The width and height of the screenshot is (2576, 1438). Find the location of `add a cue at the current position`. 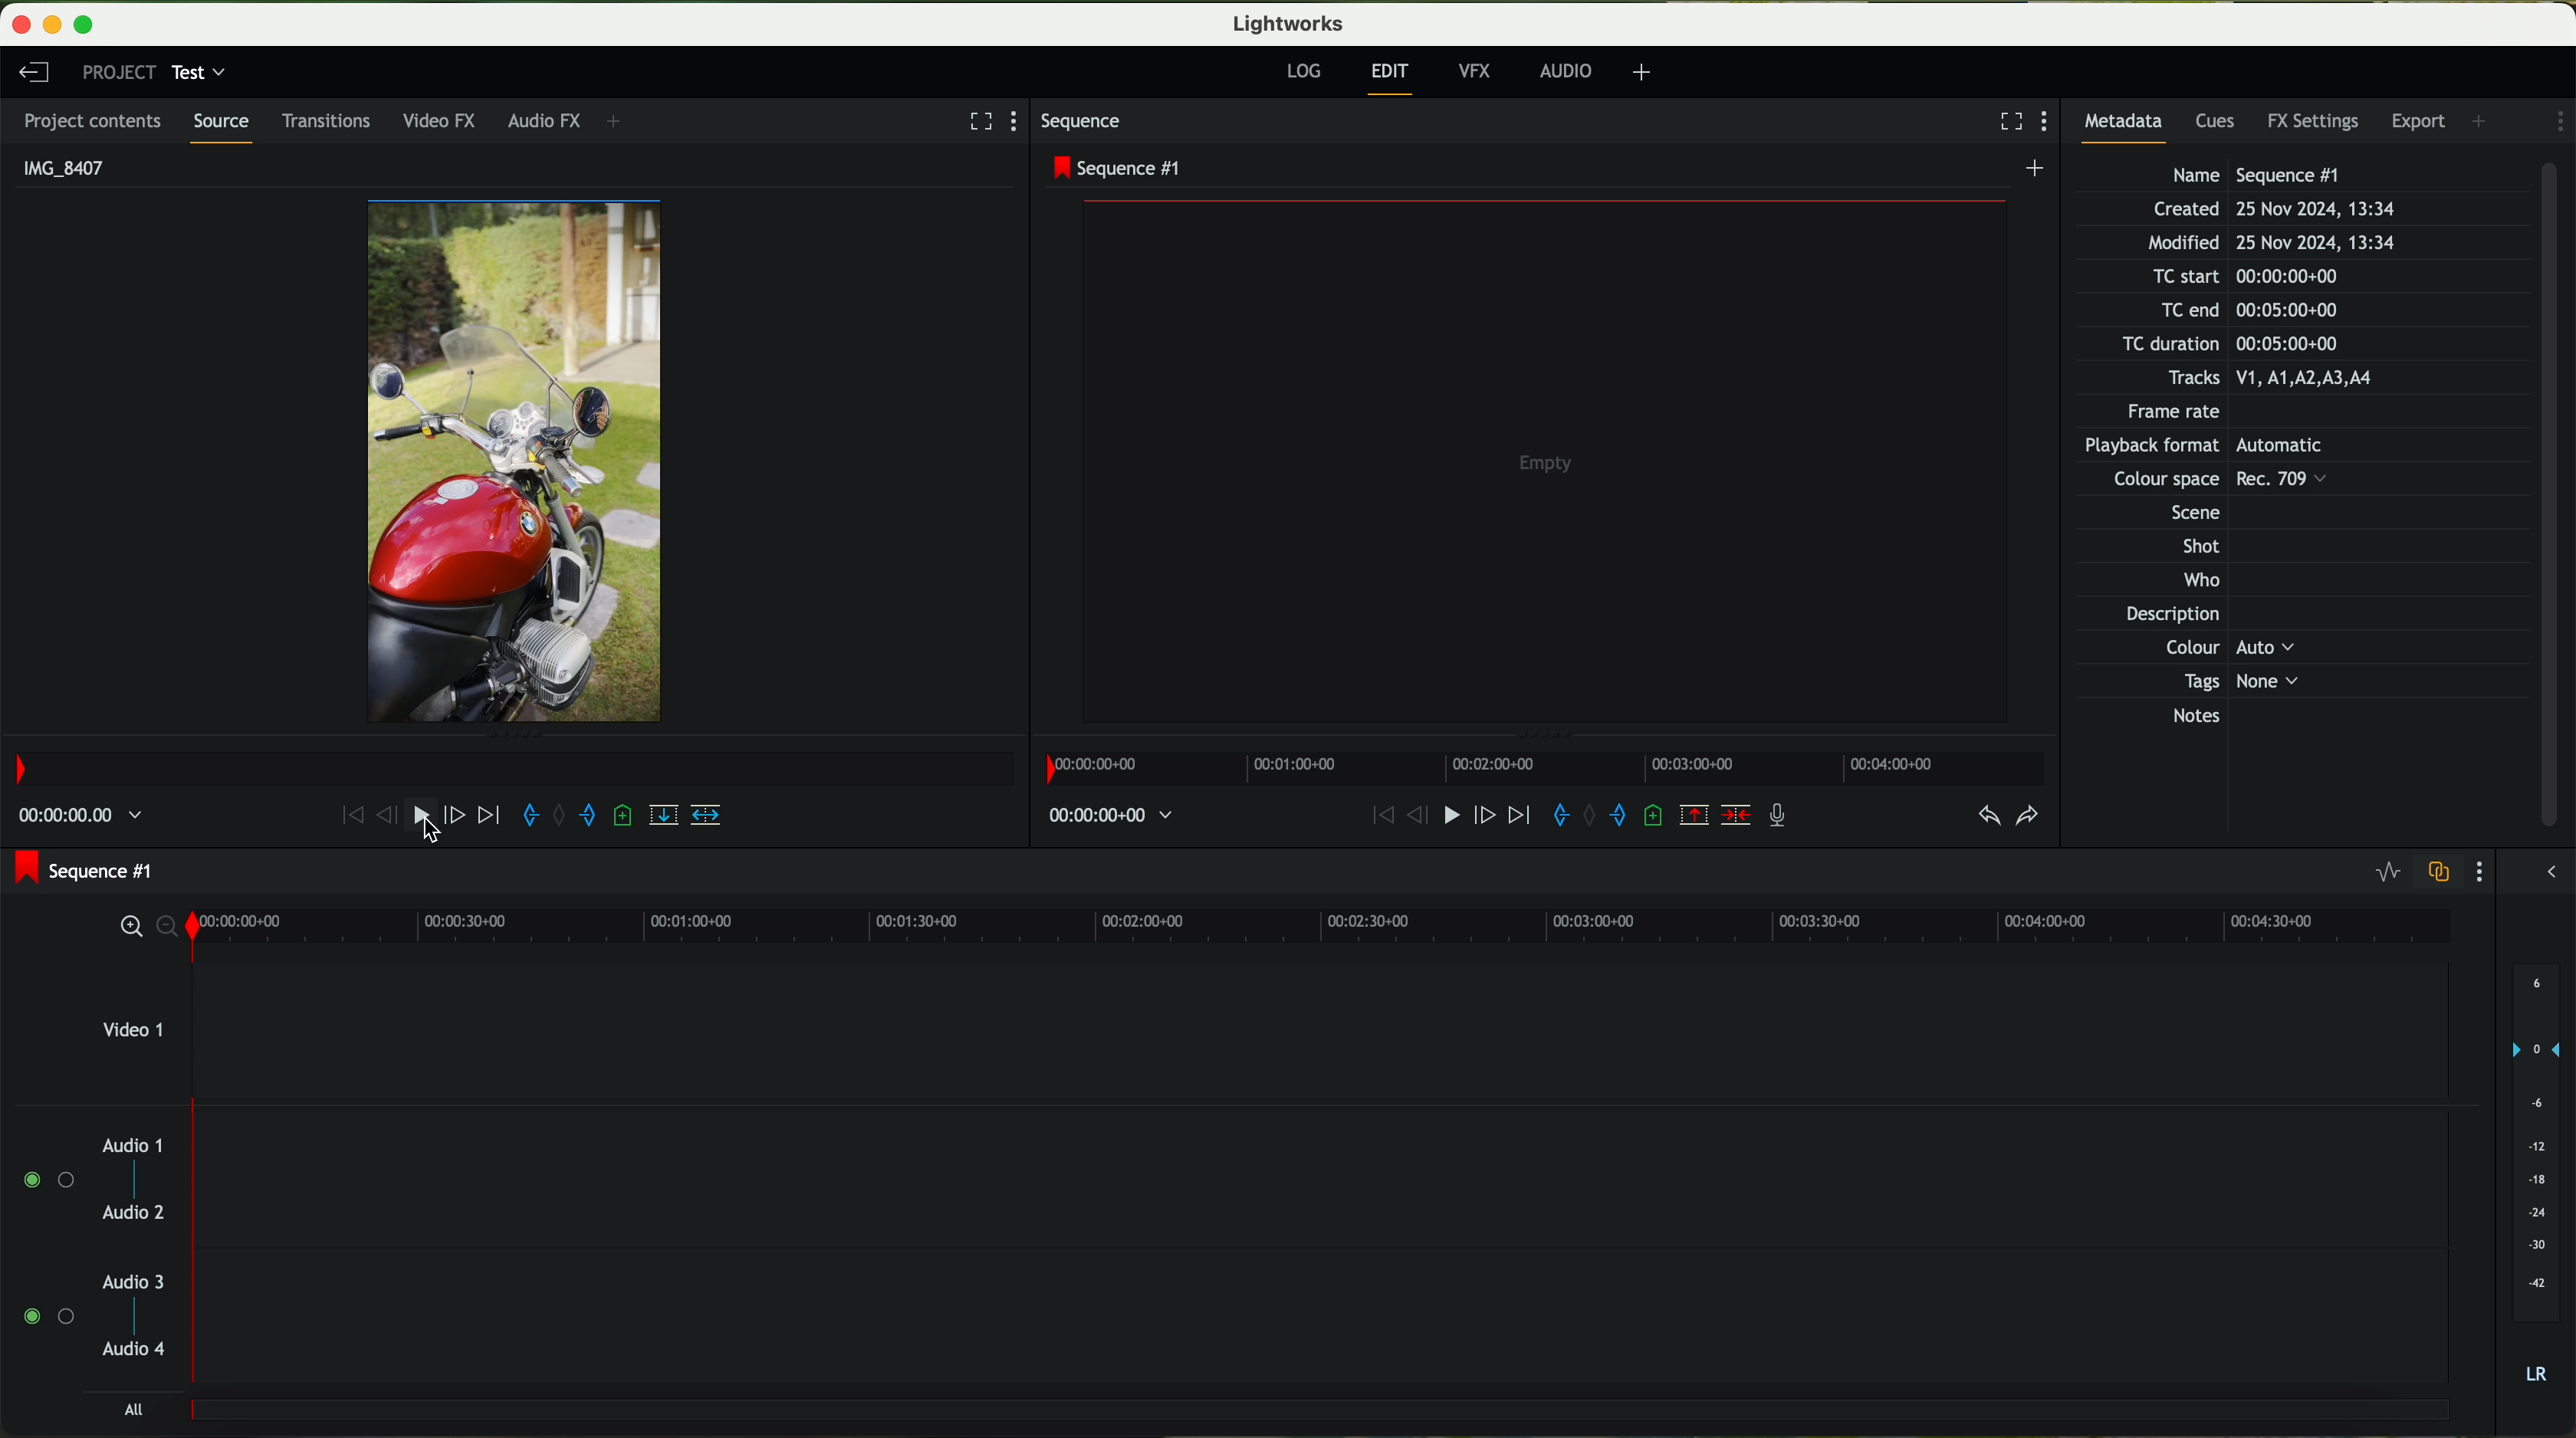

add a cue at the current position is located at coordinates (625, 818).